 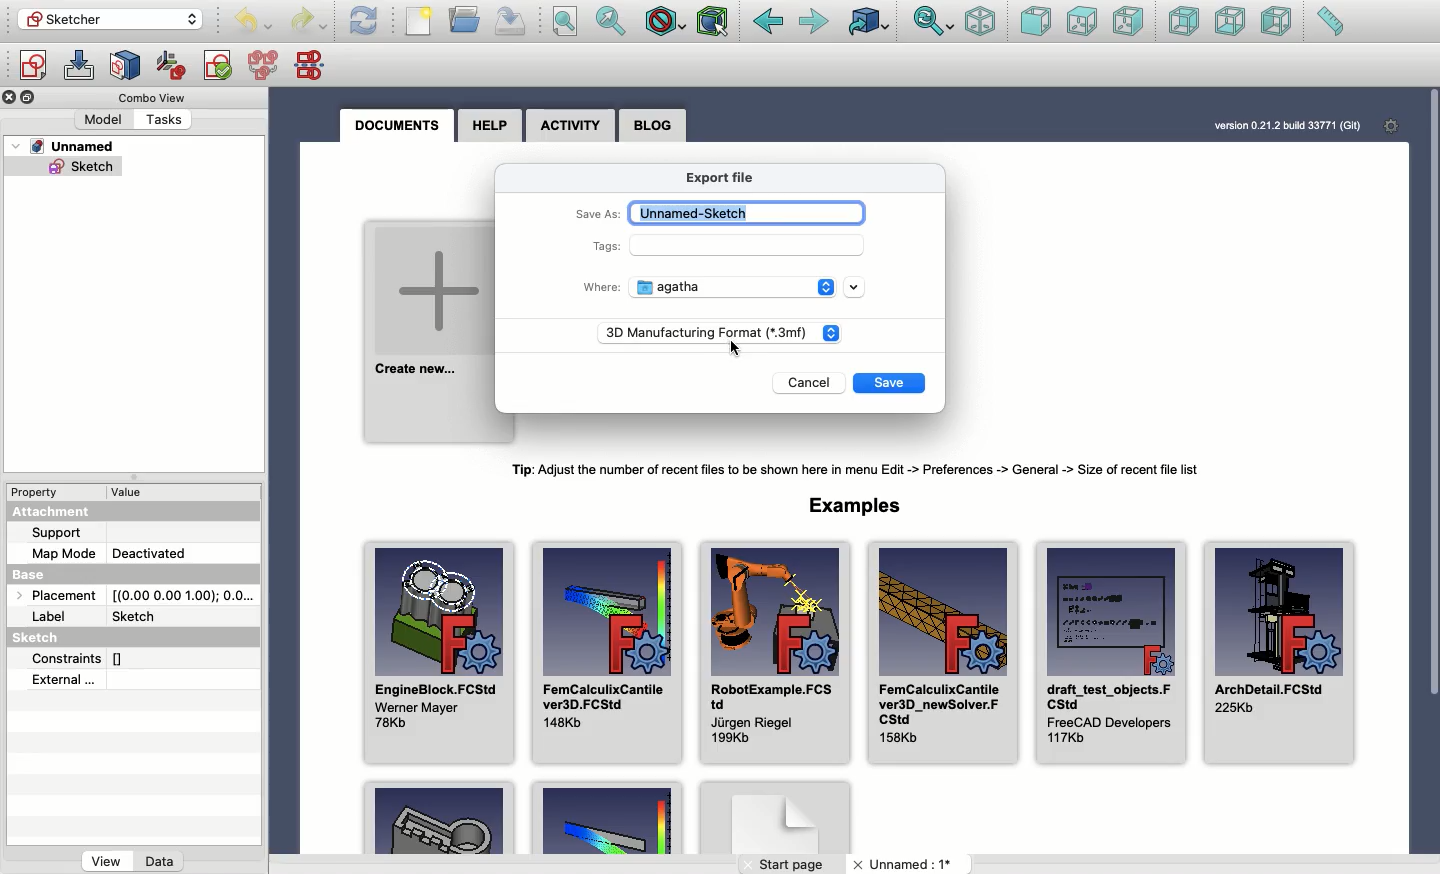 I want to click on Activity , so click(x=572, y=126).